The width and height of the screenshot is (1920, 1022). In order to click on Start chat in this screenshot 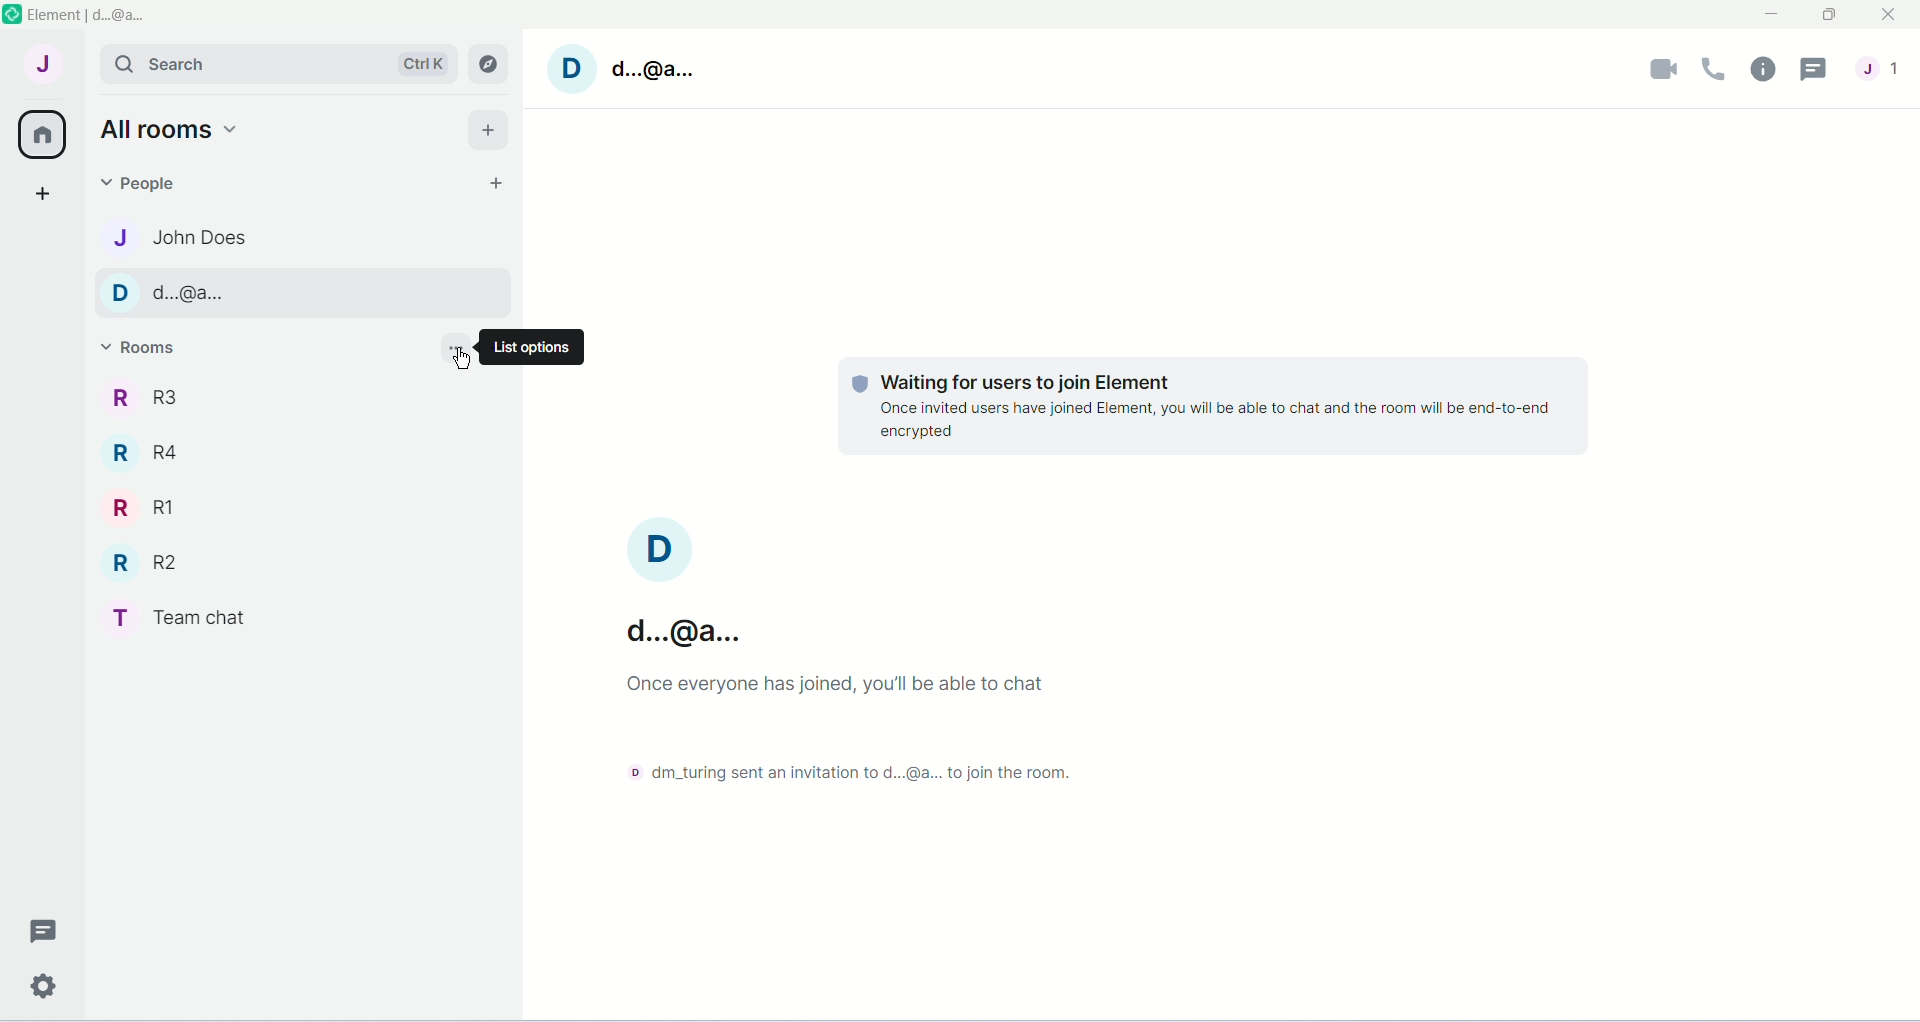, I will do `click(490, 183)`.